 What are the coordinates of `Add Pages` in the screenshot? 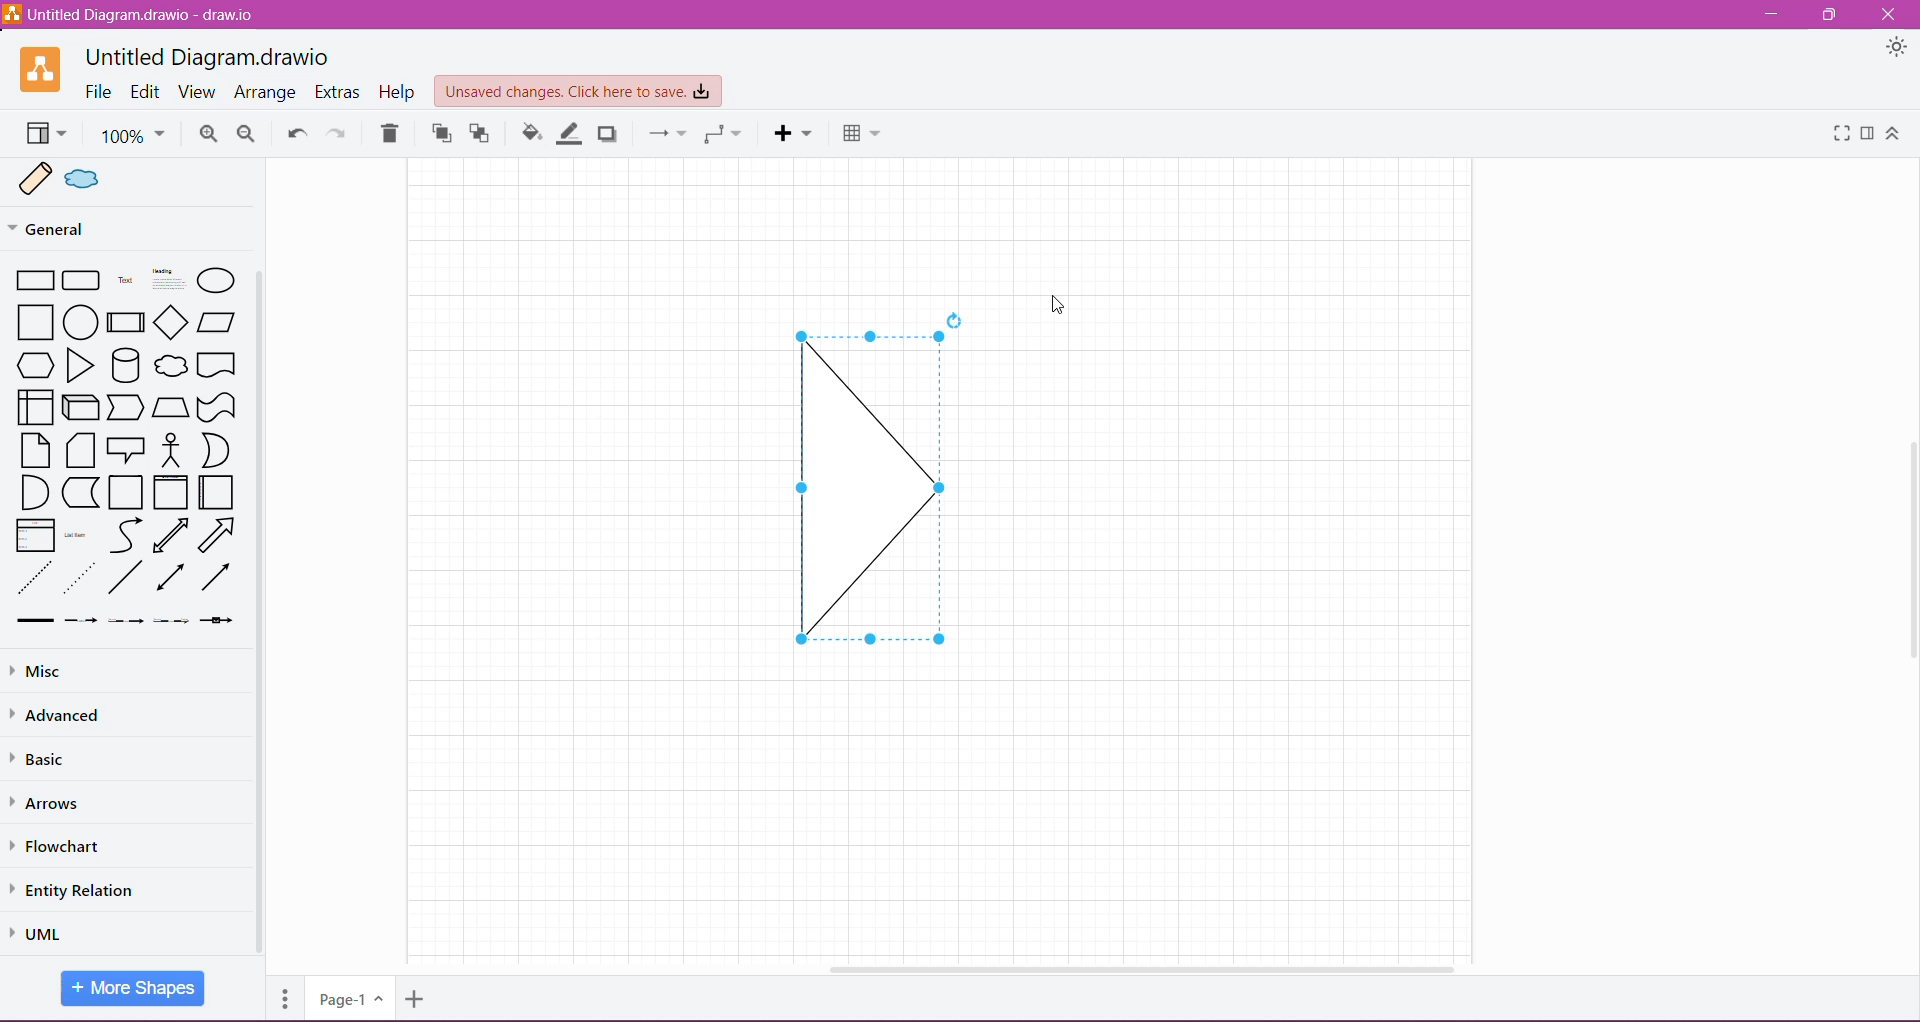 It's located at (415, 999).